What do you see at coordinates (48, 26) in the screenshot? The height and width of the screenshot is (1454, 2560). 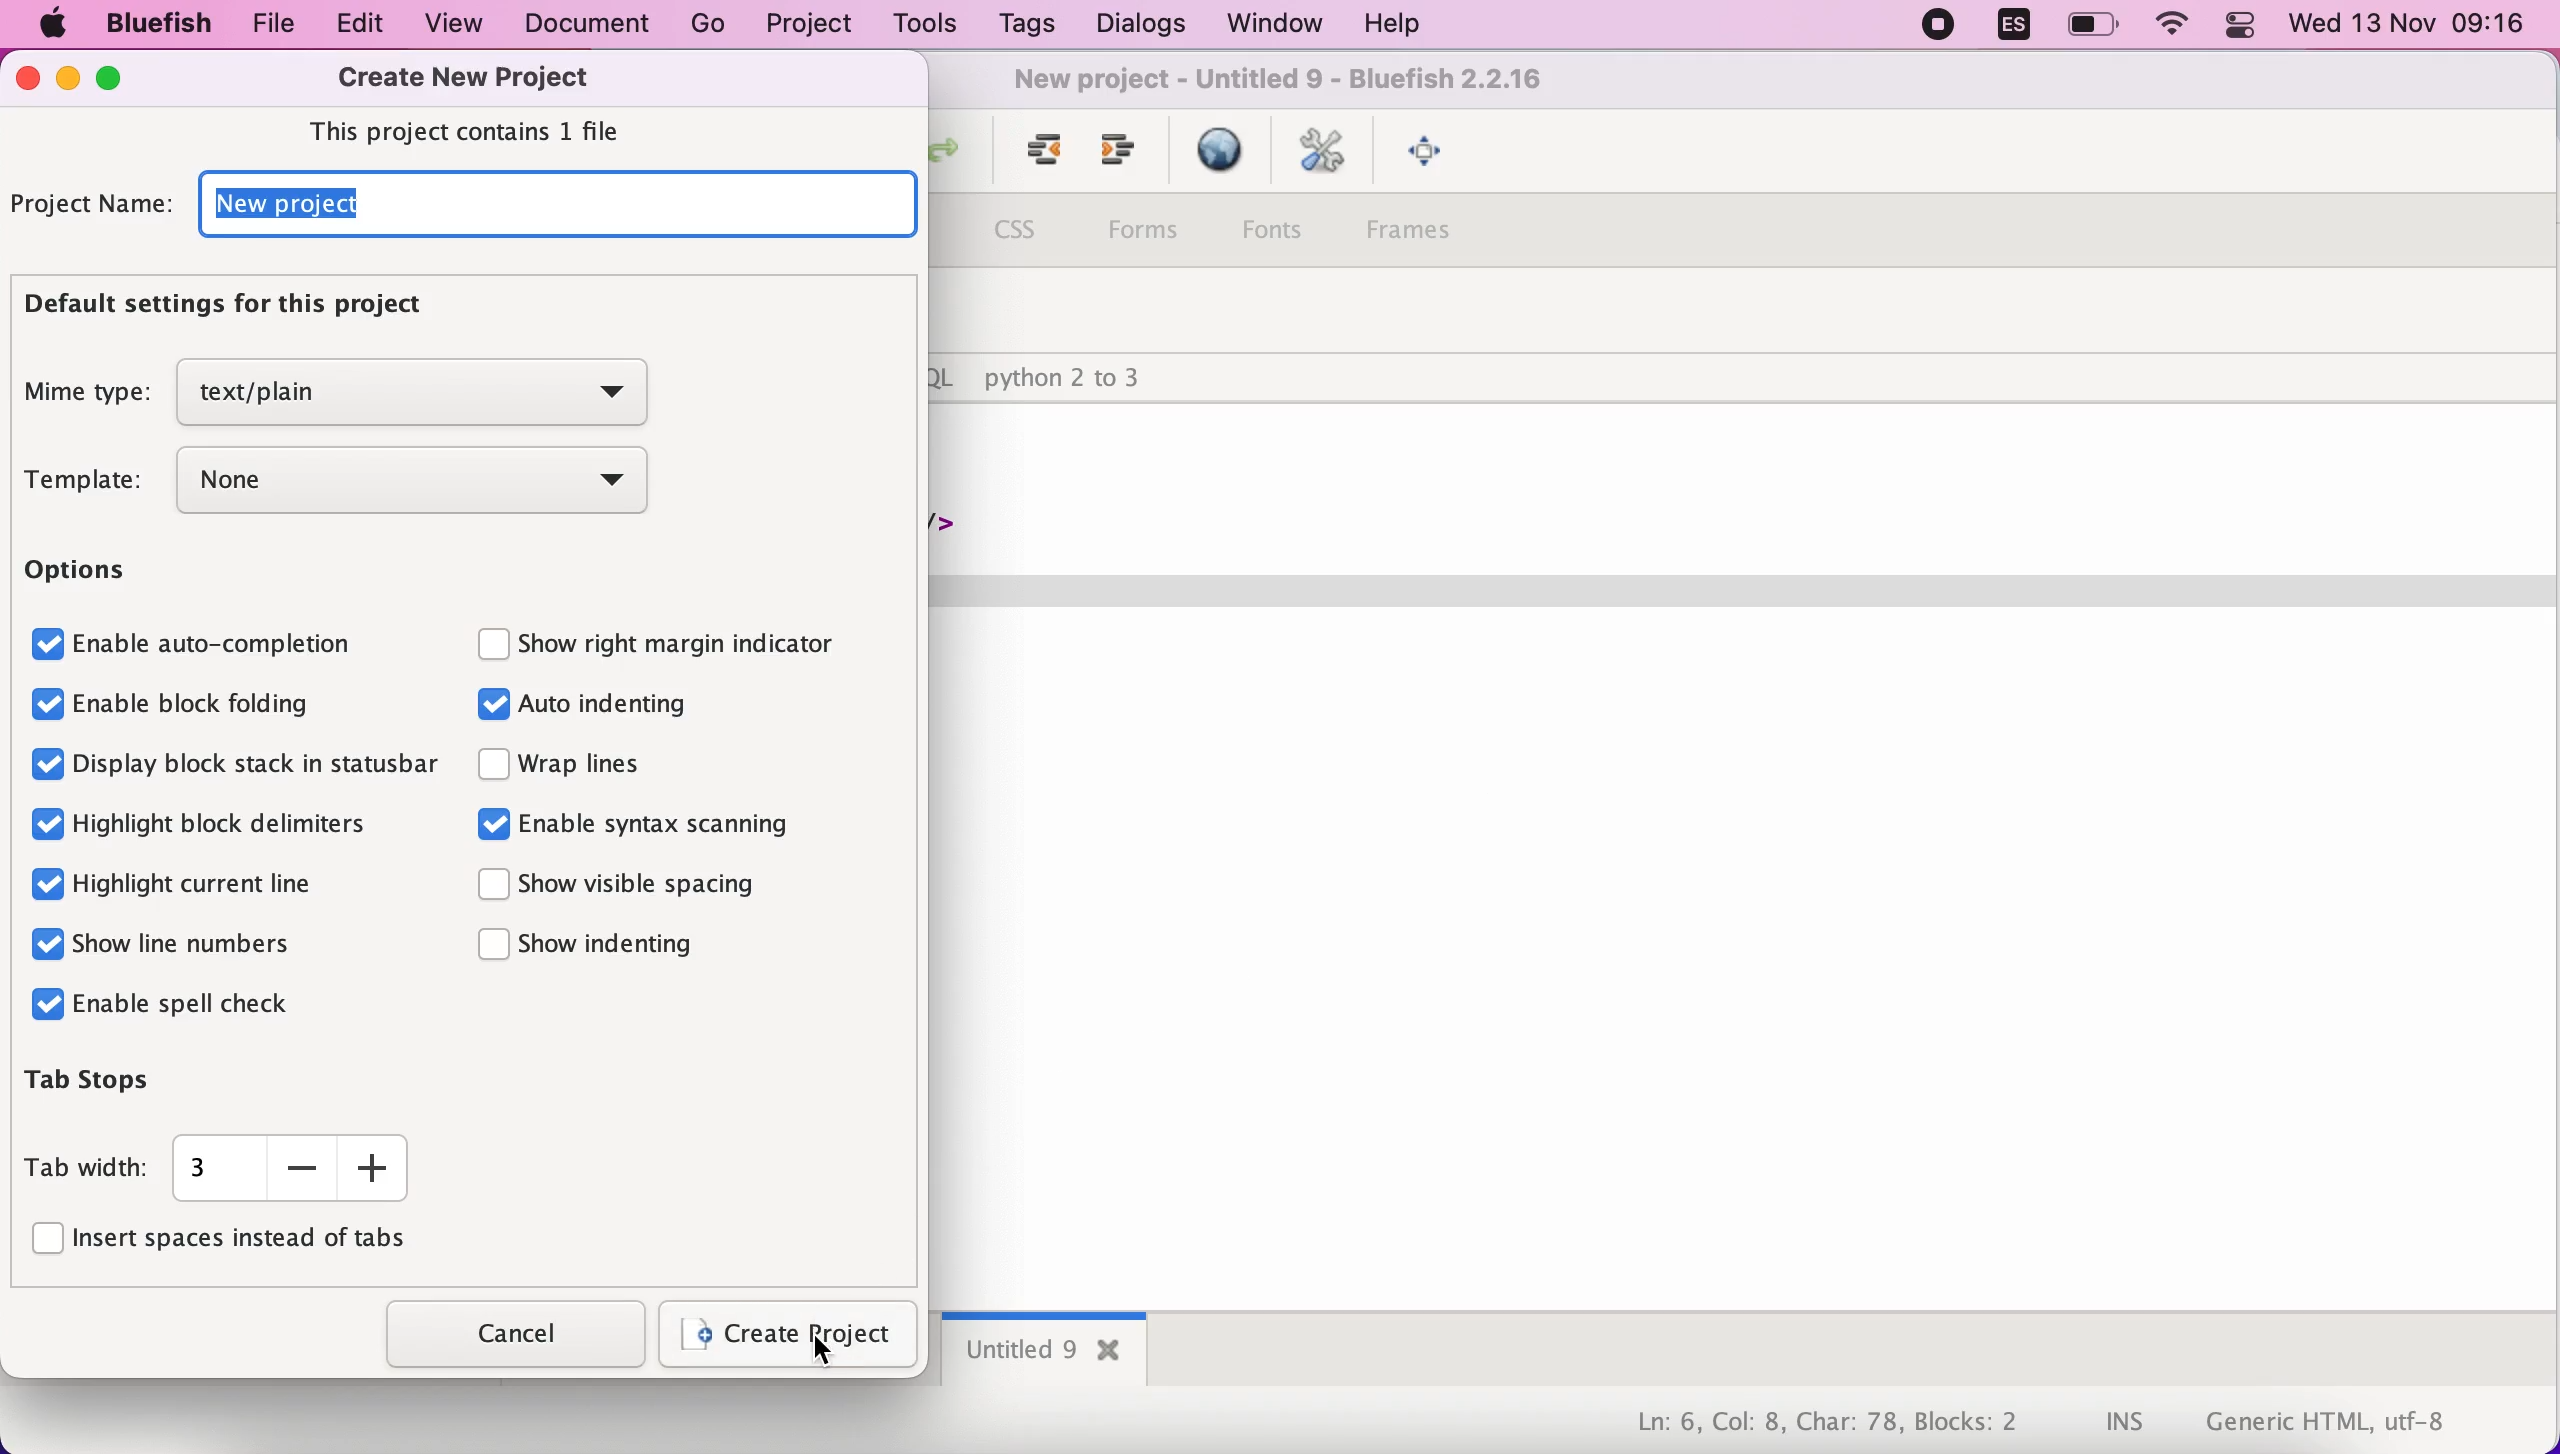 I see `mac logo` at bounding box center [48, 26].